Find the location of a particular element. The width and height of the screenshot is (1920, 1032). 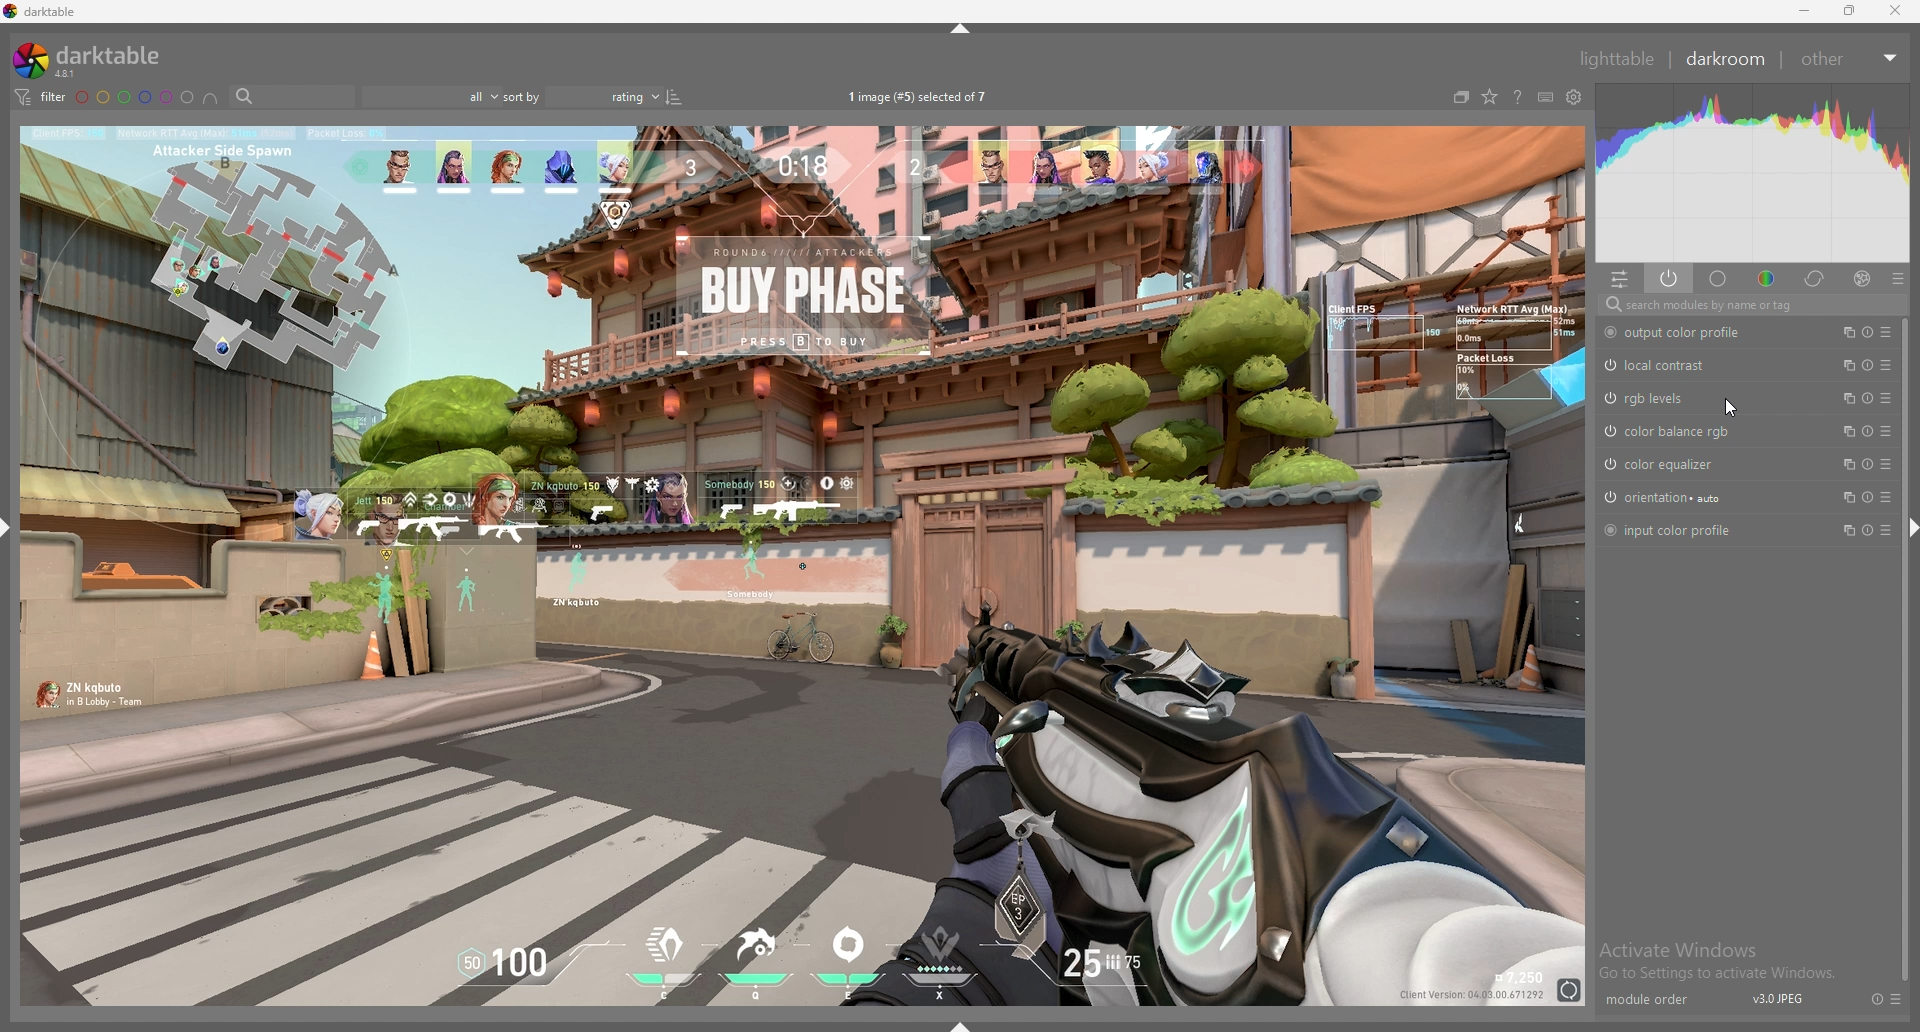

presets is located at coordinates (1888, 530).